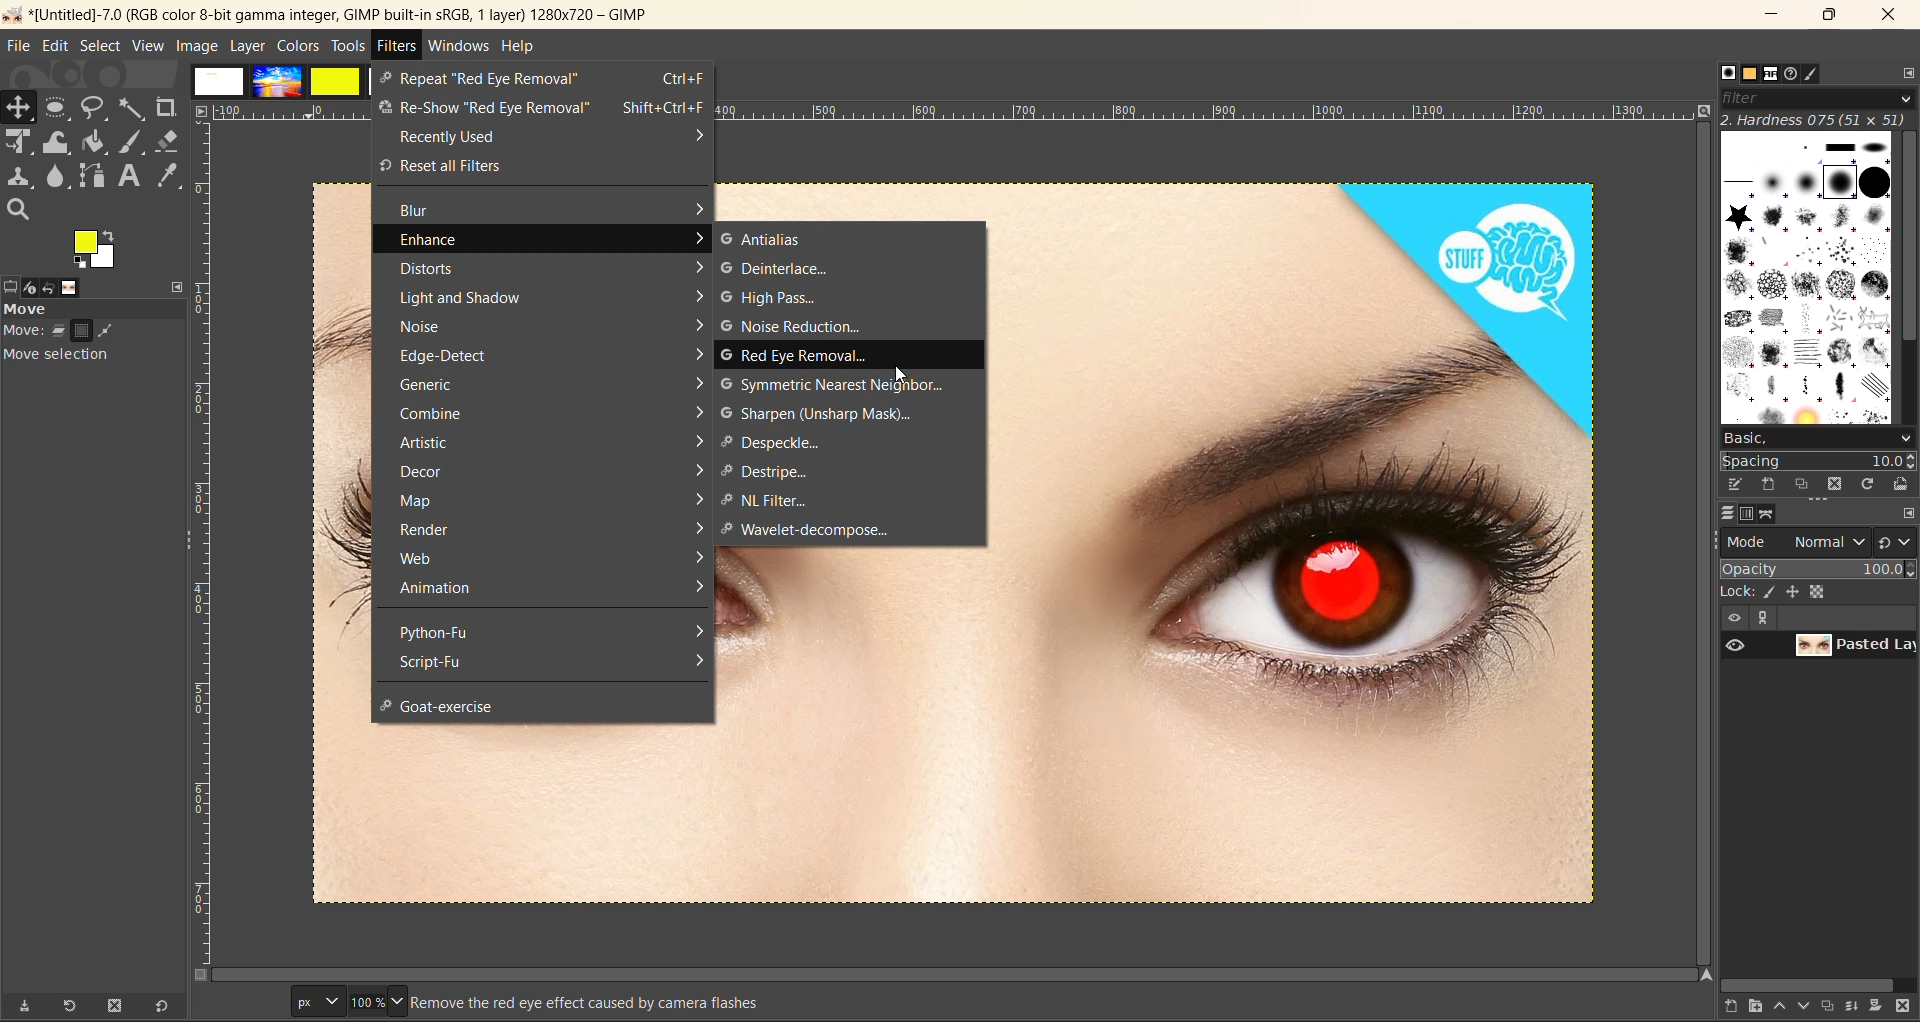  What do you see at coordinates (169, 141) in the screenshot?
I see `erase` at bounding box center [169, 141].